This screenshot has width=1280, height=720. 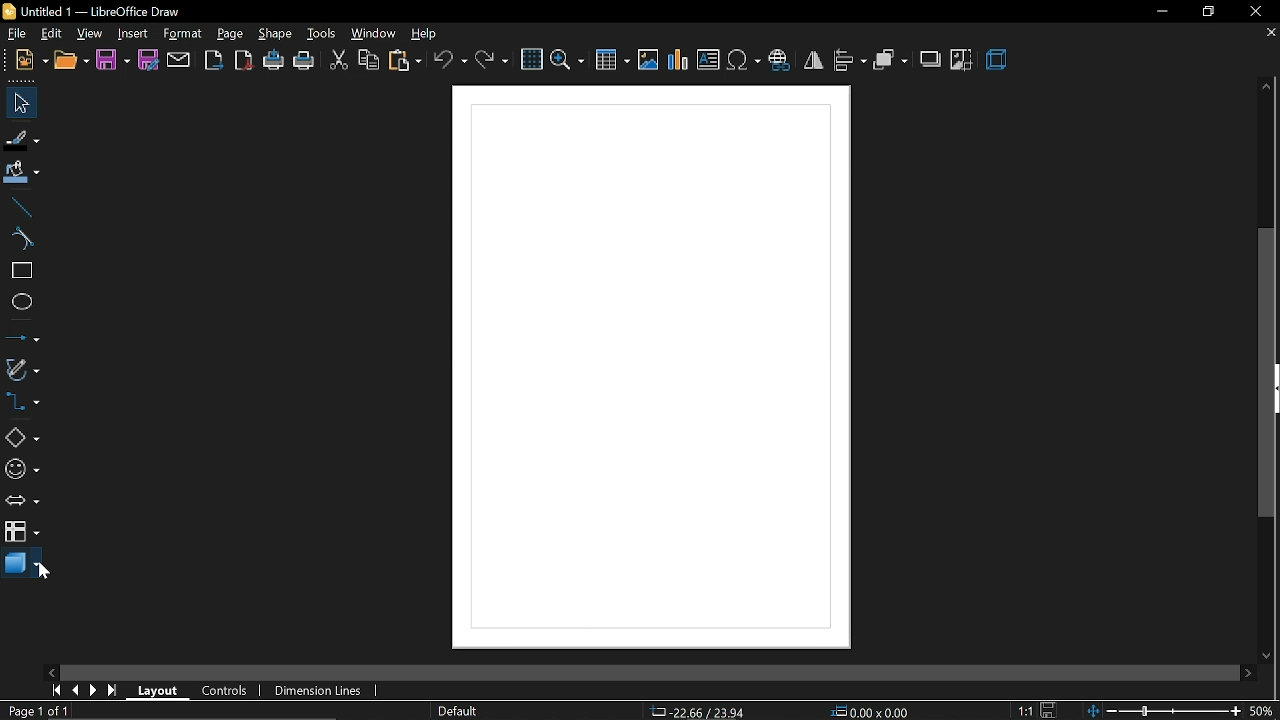 What do you see at coordinates (277, 35) in the screenshot?
I see `shape` at bounding box center [277, 35].